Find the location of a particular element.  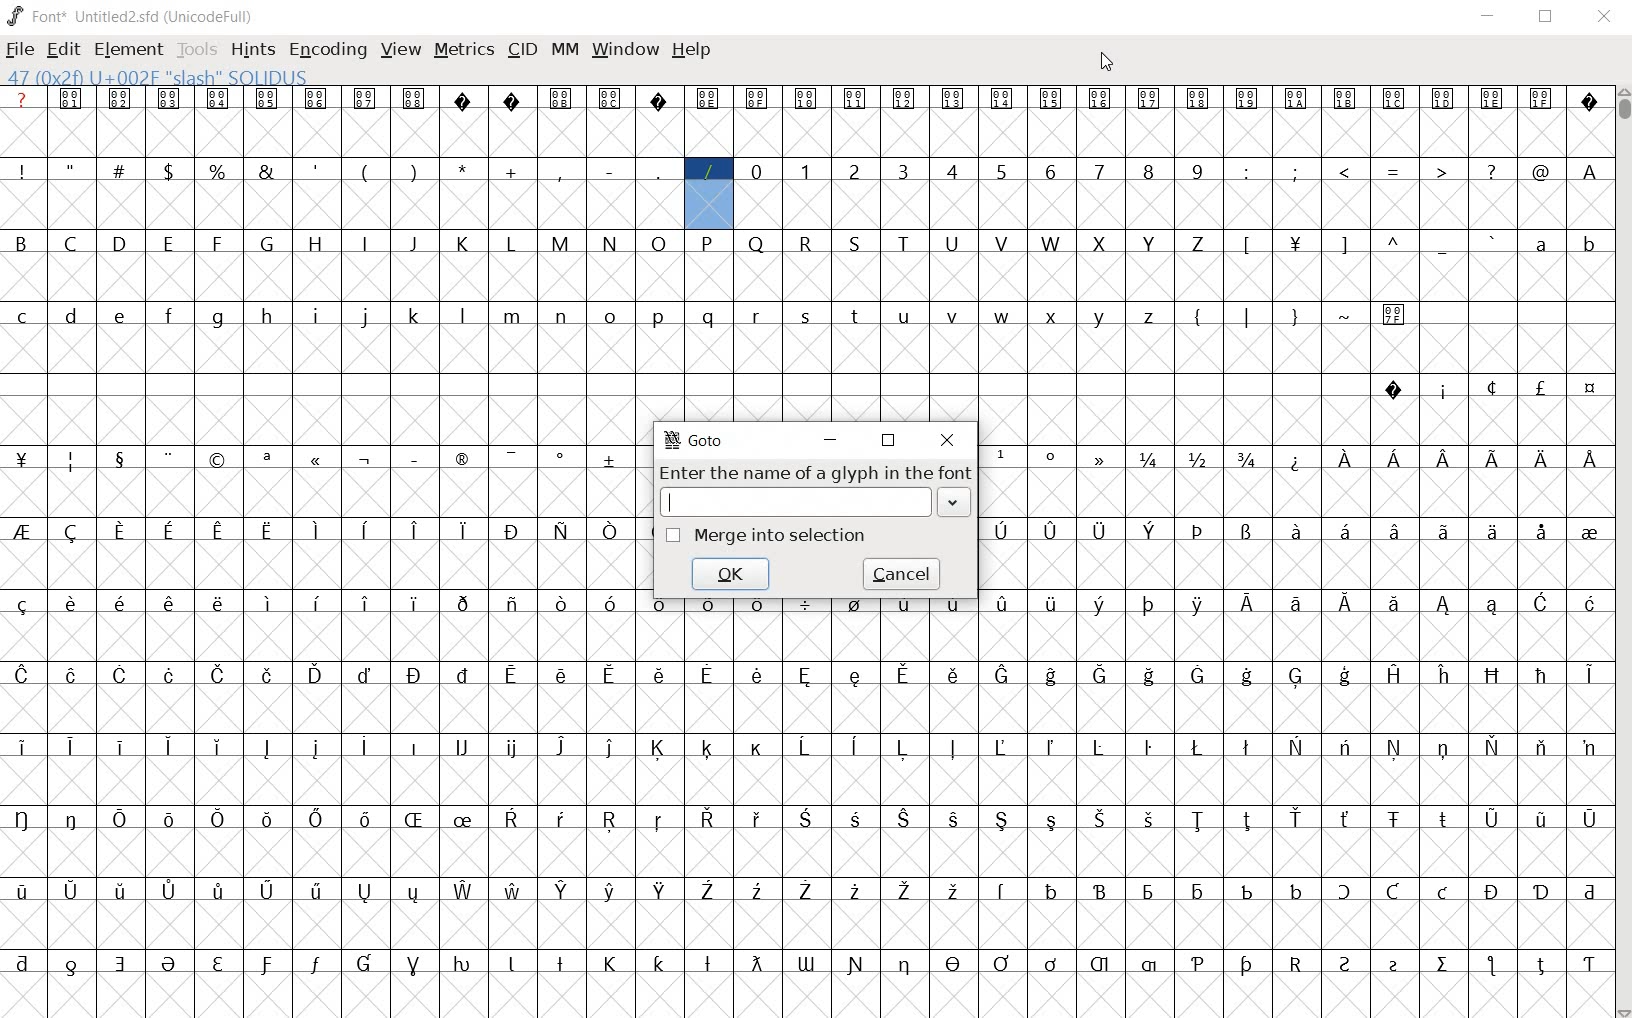

glyph is located at coordinates (168, 243).